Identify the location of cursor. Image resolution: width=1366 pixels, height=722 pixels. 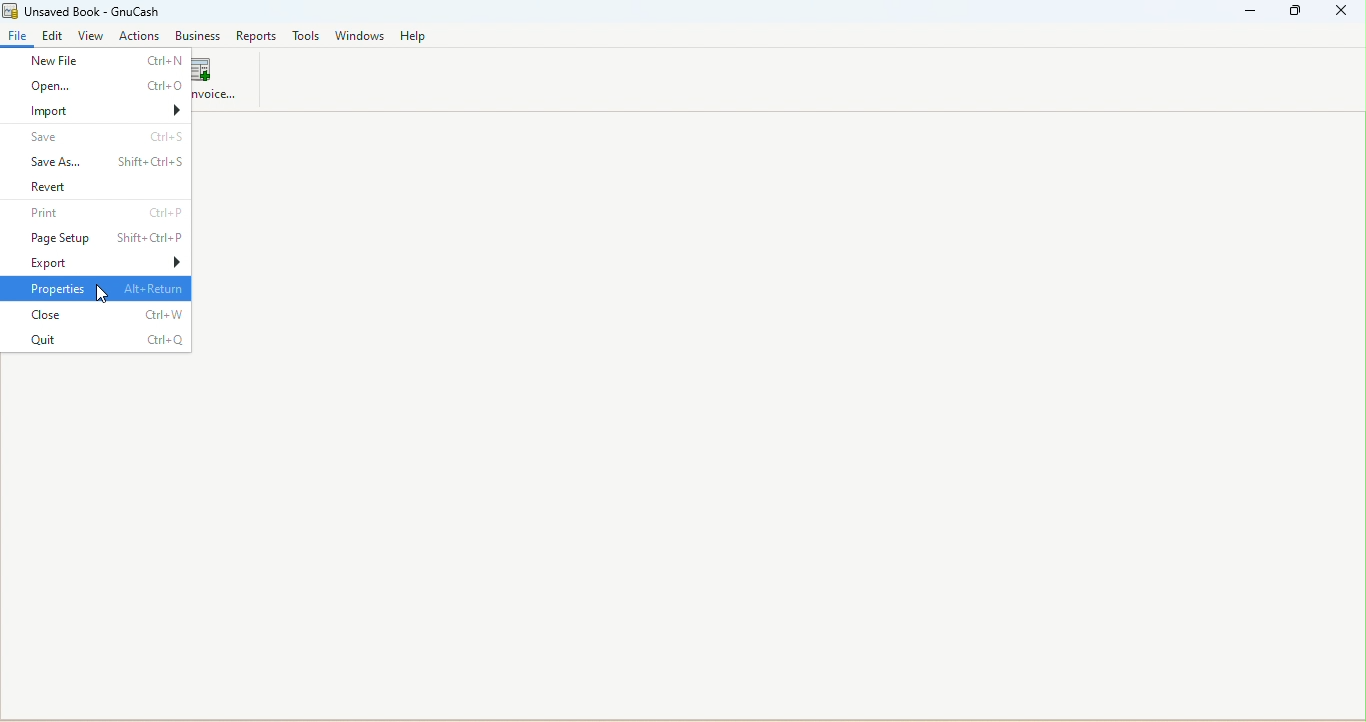
(101, 296).